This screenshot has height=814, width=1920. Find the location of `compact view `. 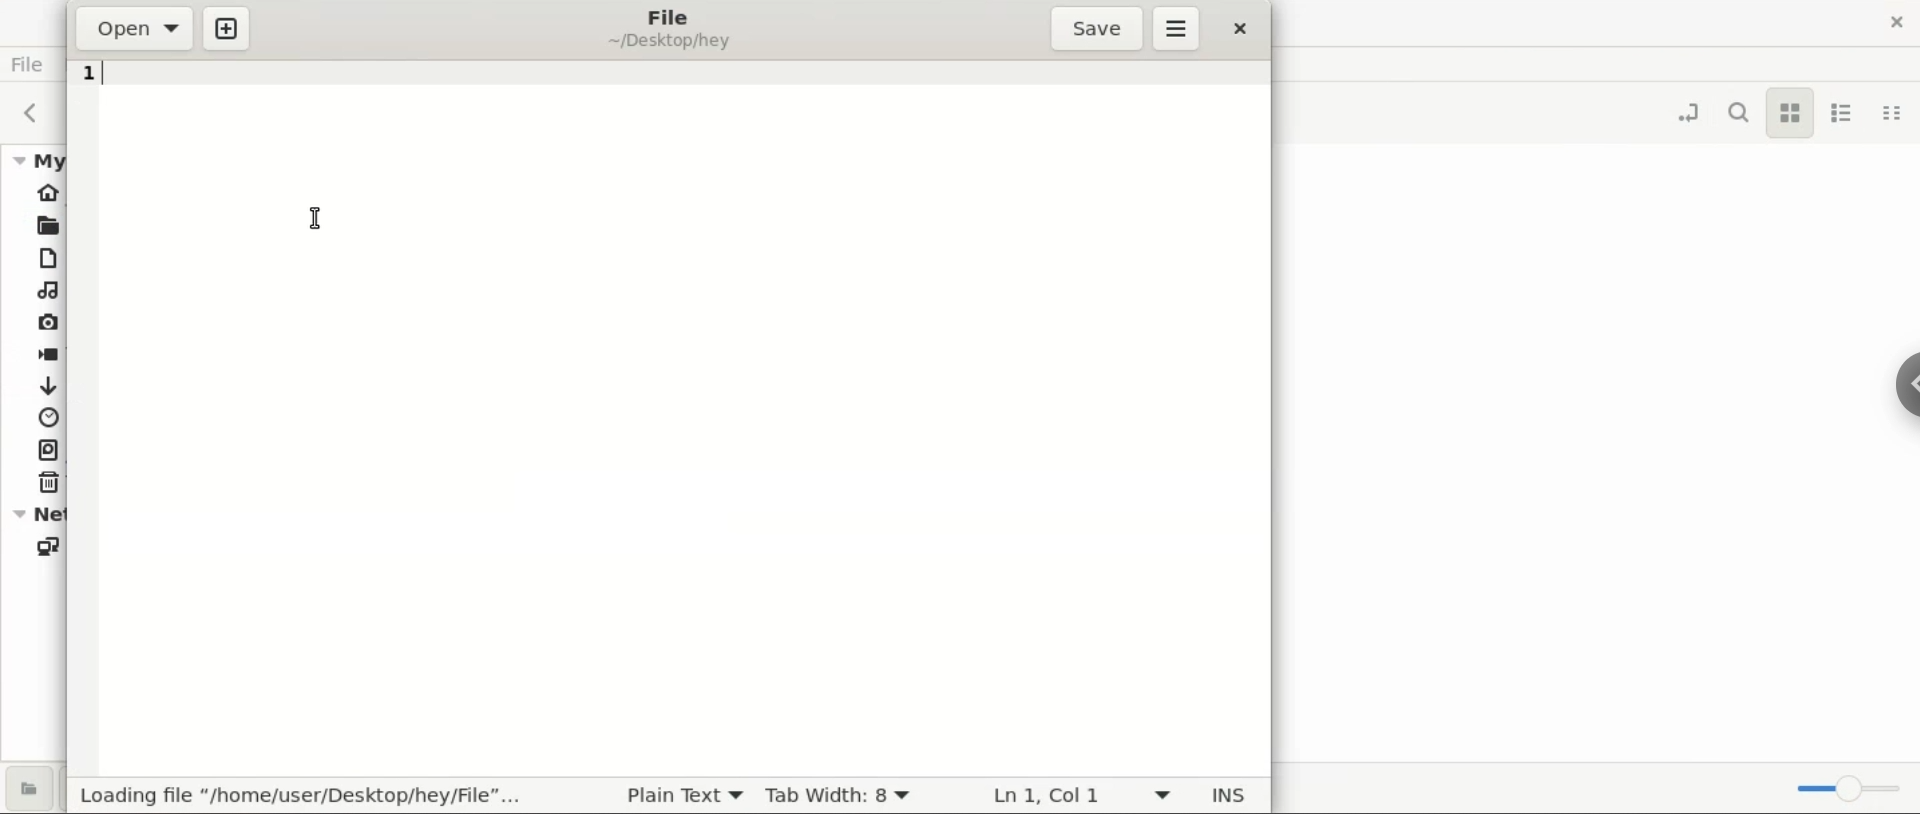

compact view  is located at coordinates (1897, 111).